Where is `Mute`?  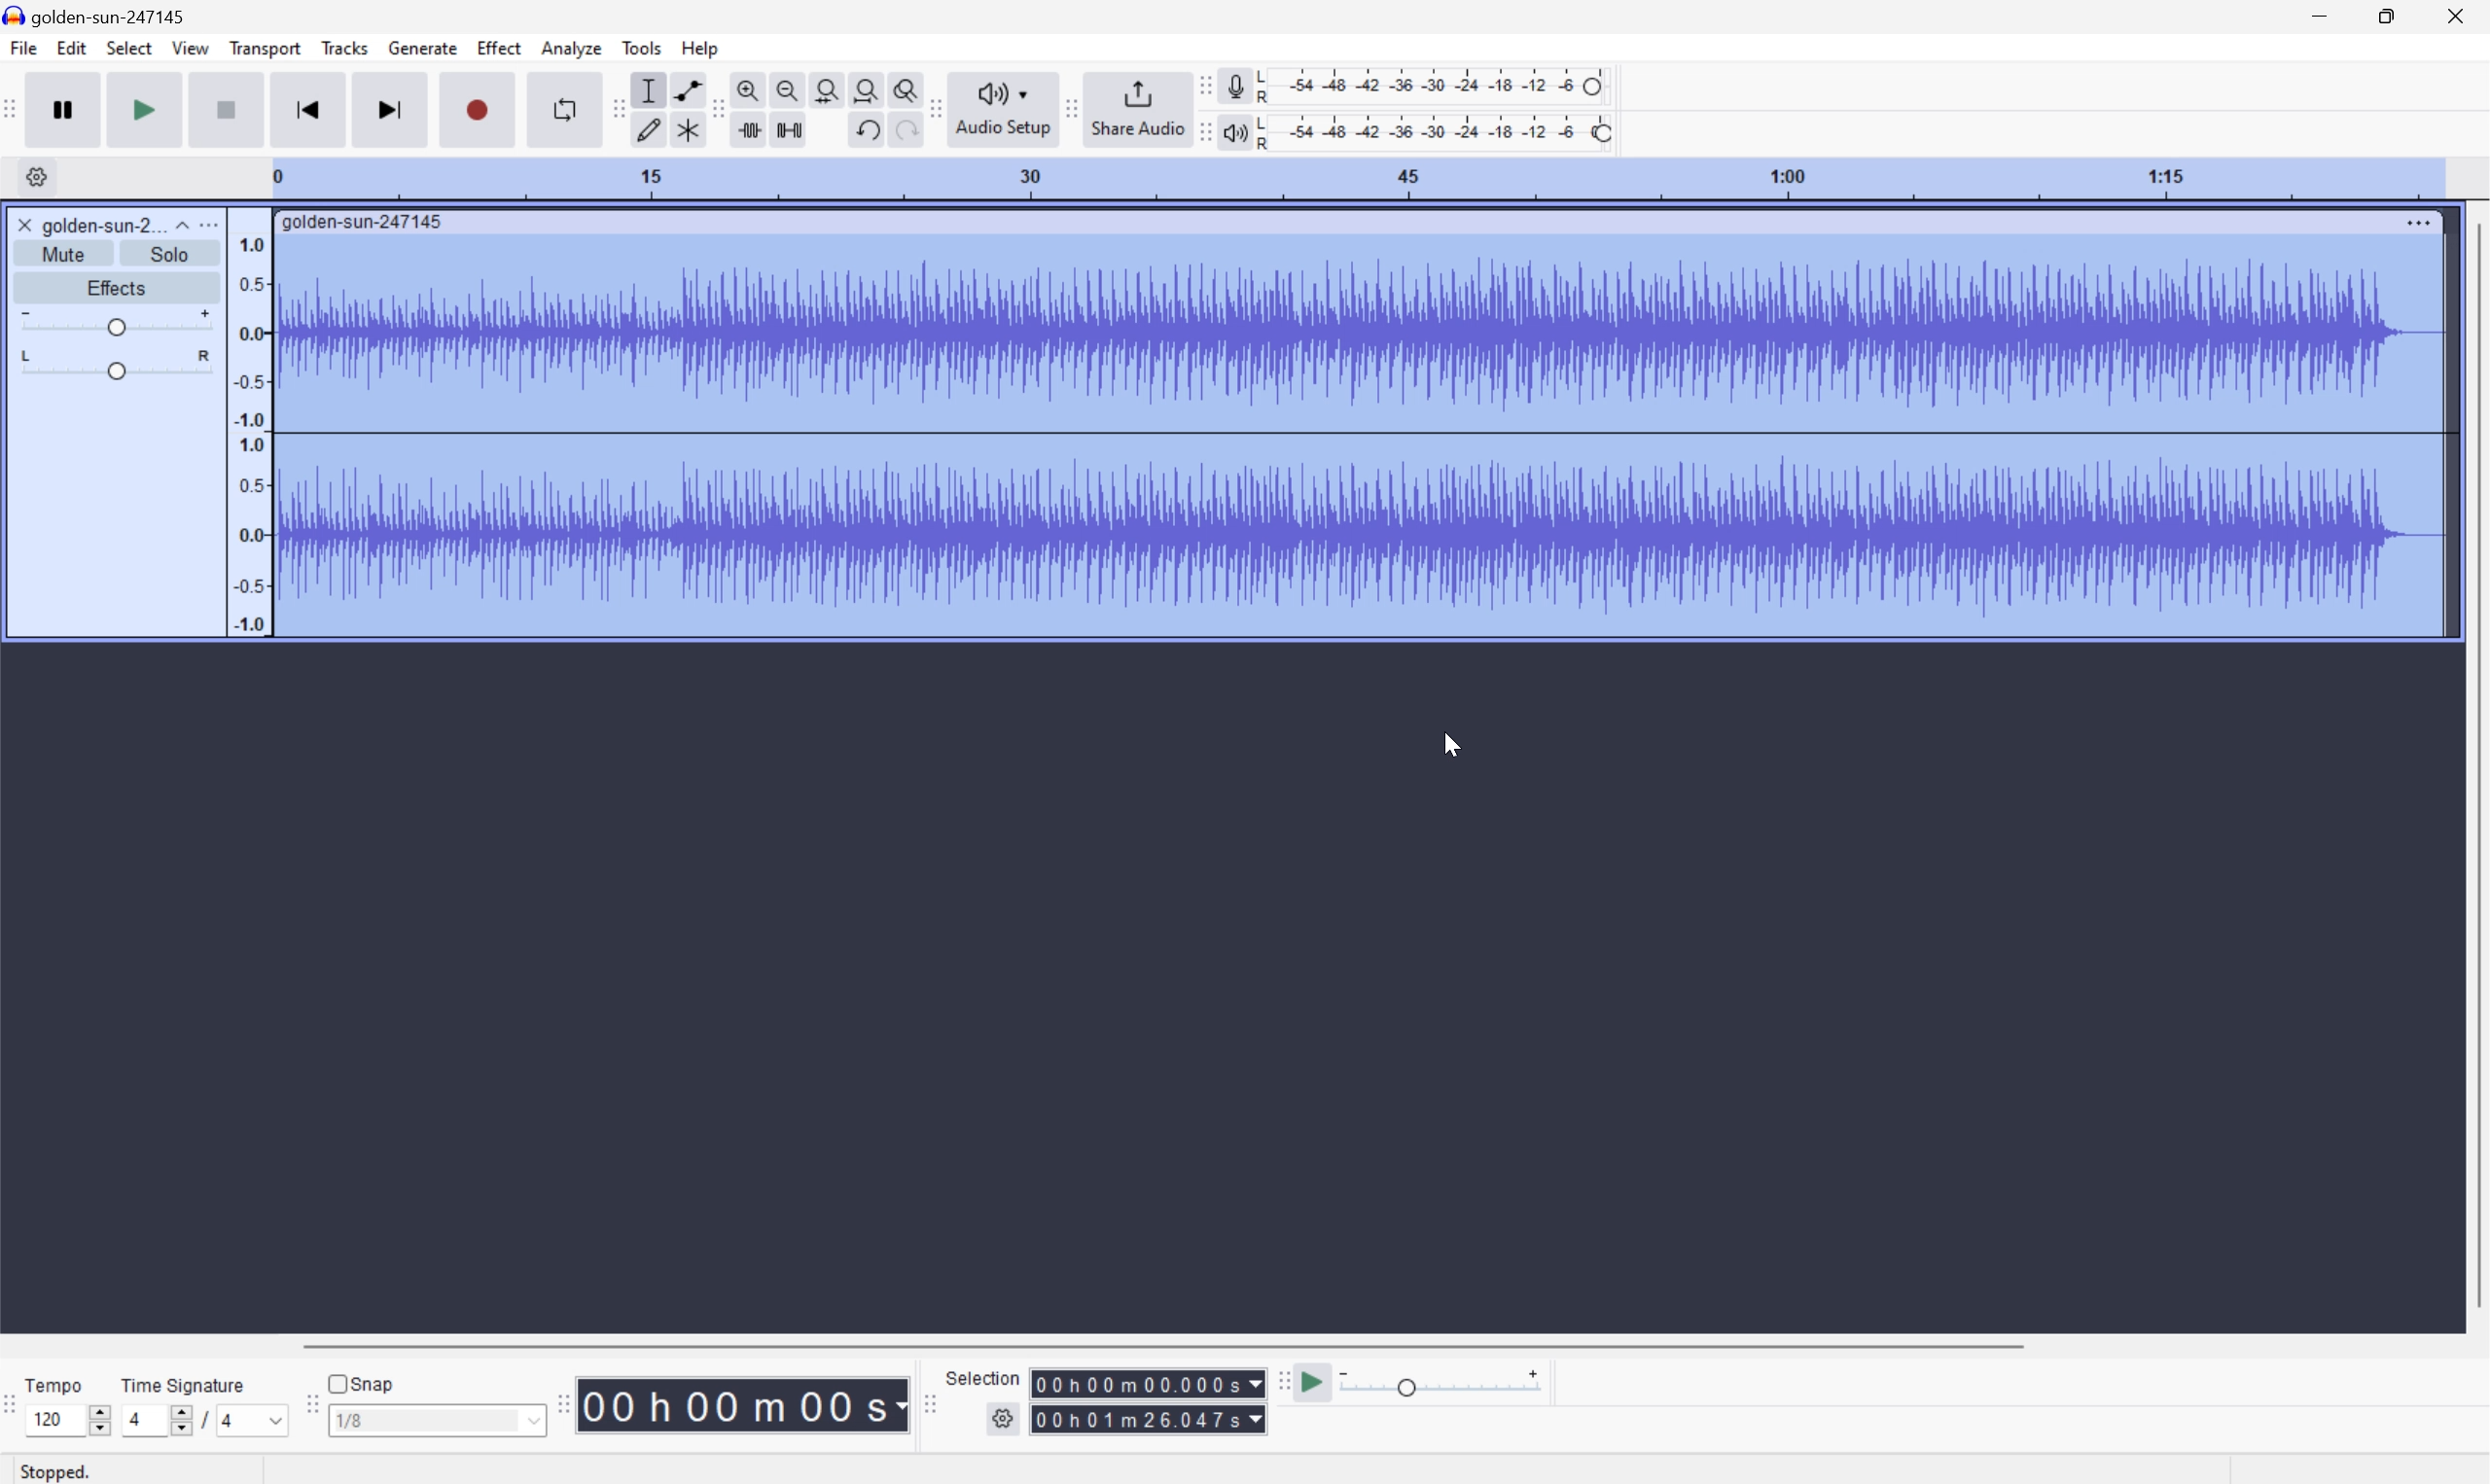
Mute is located at coordinates (64, 253).